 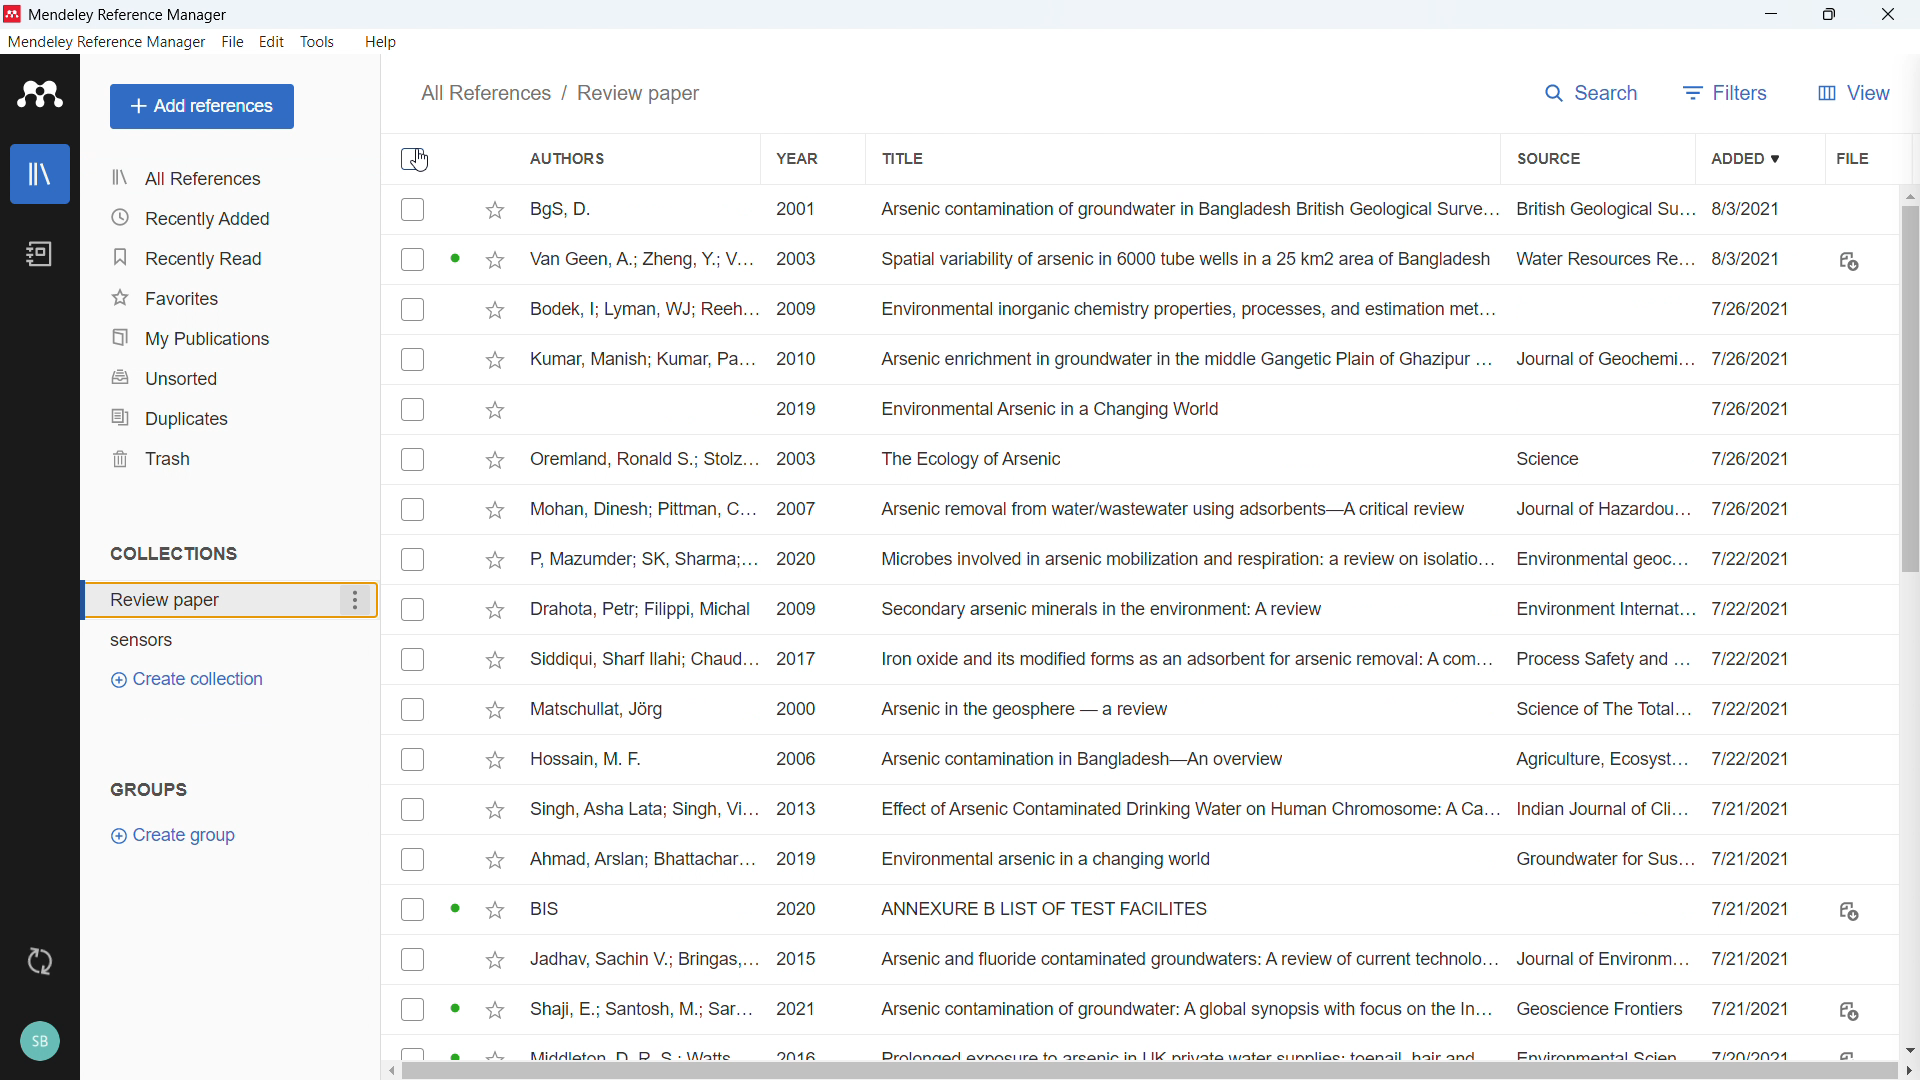 What do you see at coordinates (413, 609) in the screenshot?
I see `Select respective publication` at bounding box center [413, 609].